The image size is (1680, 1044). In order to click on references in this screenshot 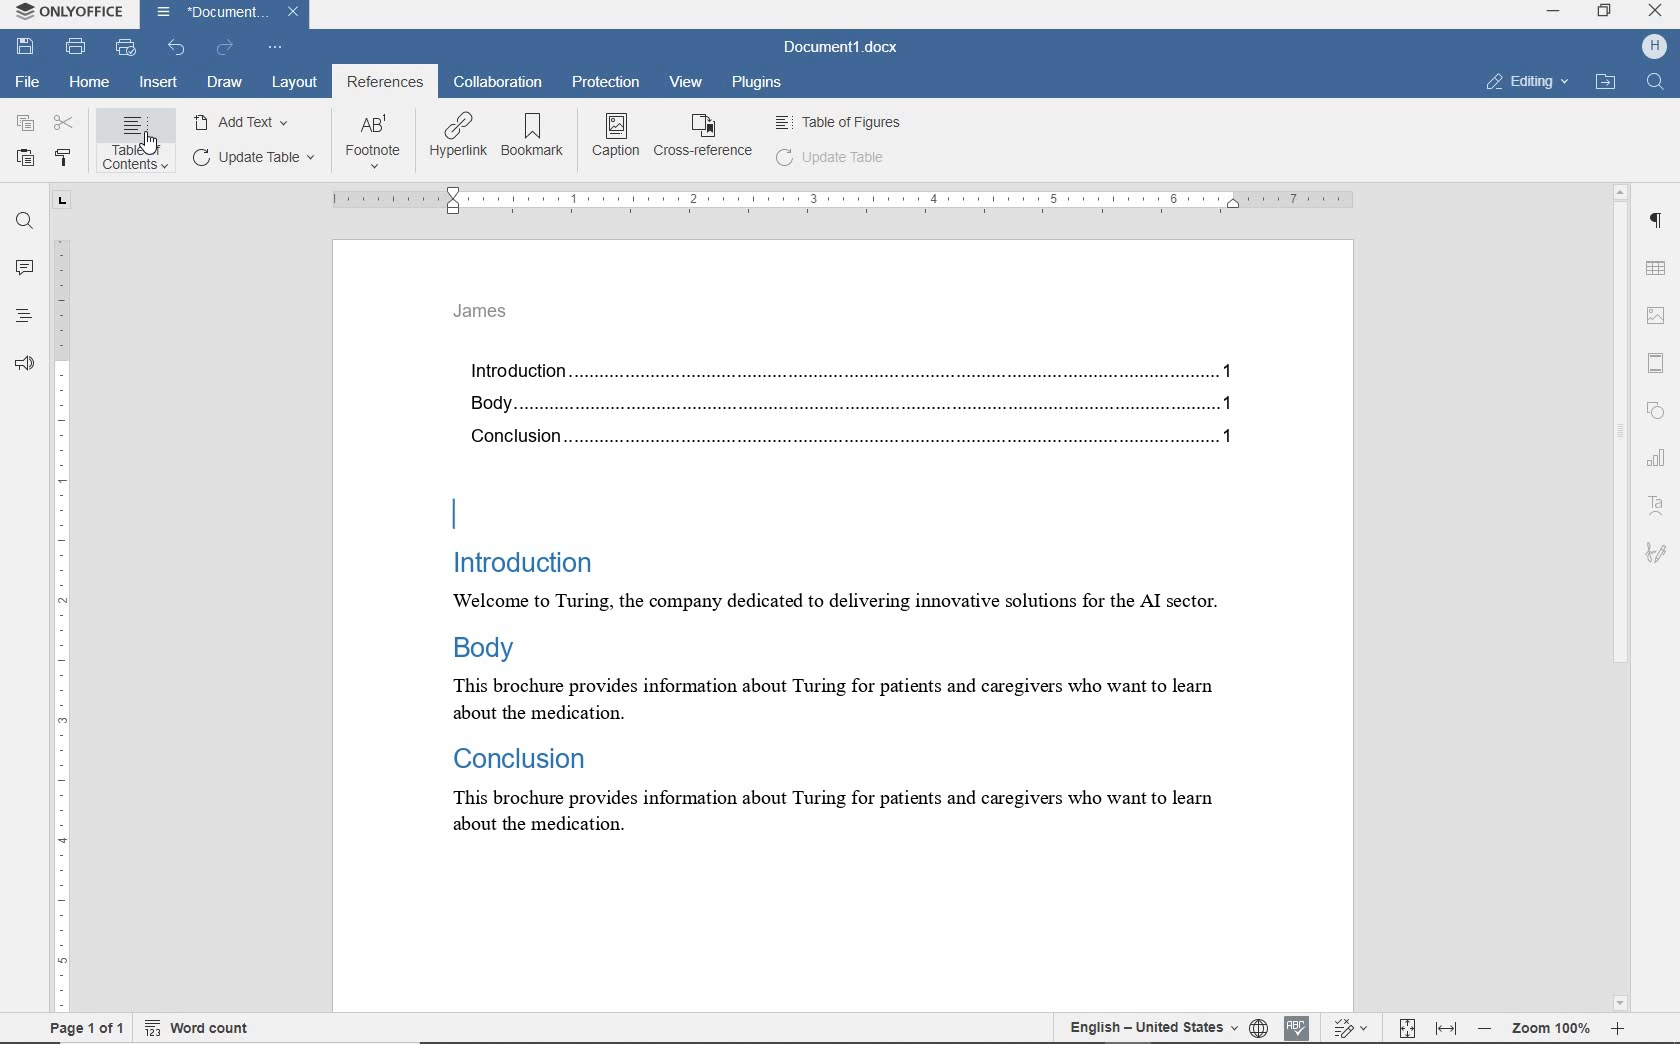, I will do `click(386, 82)`.